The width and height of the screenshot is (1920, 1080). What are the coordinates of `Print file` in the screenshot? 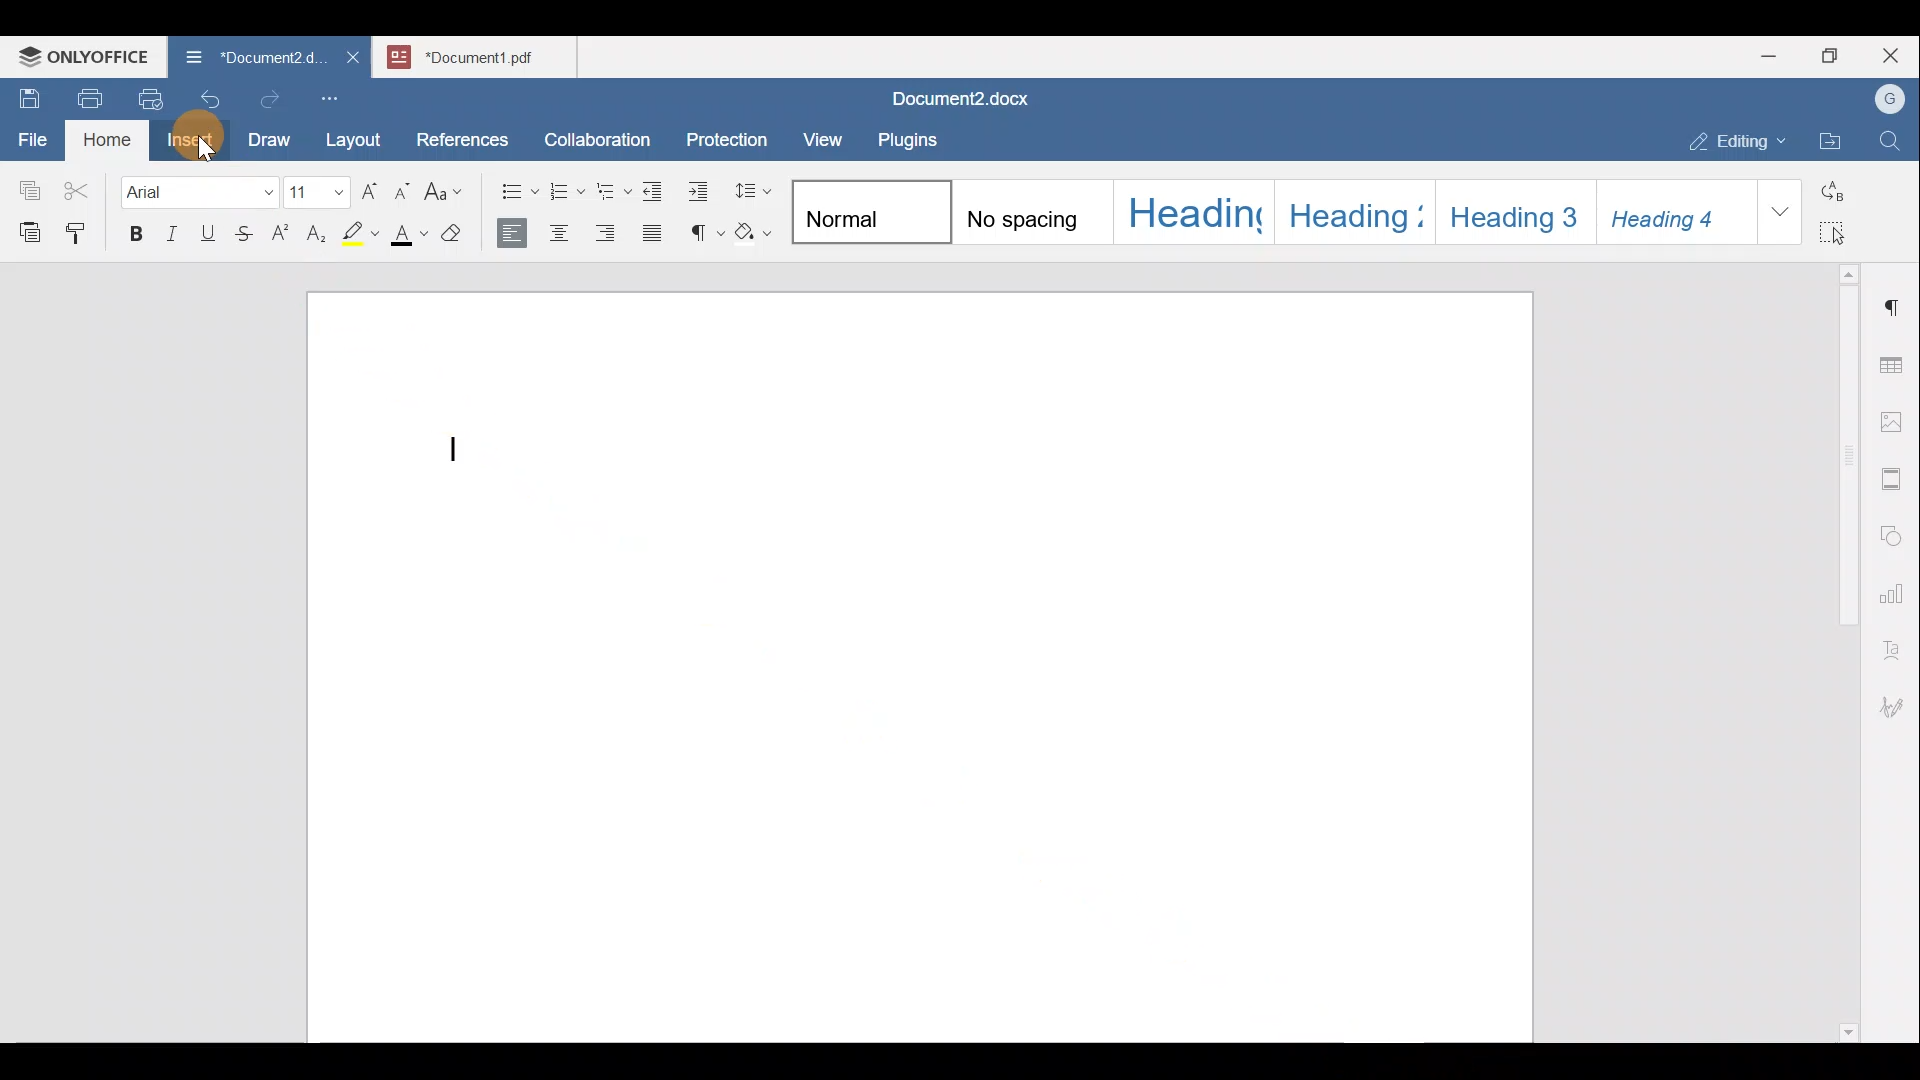 It's located at (86, 95).